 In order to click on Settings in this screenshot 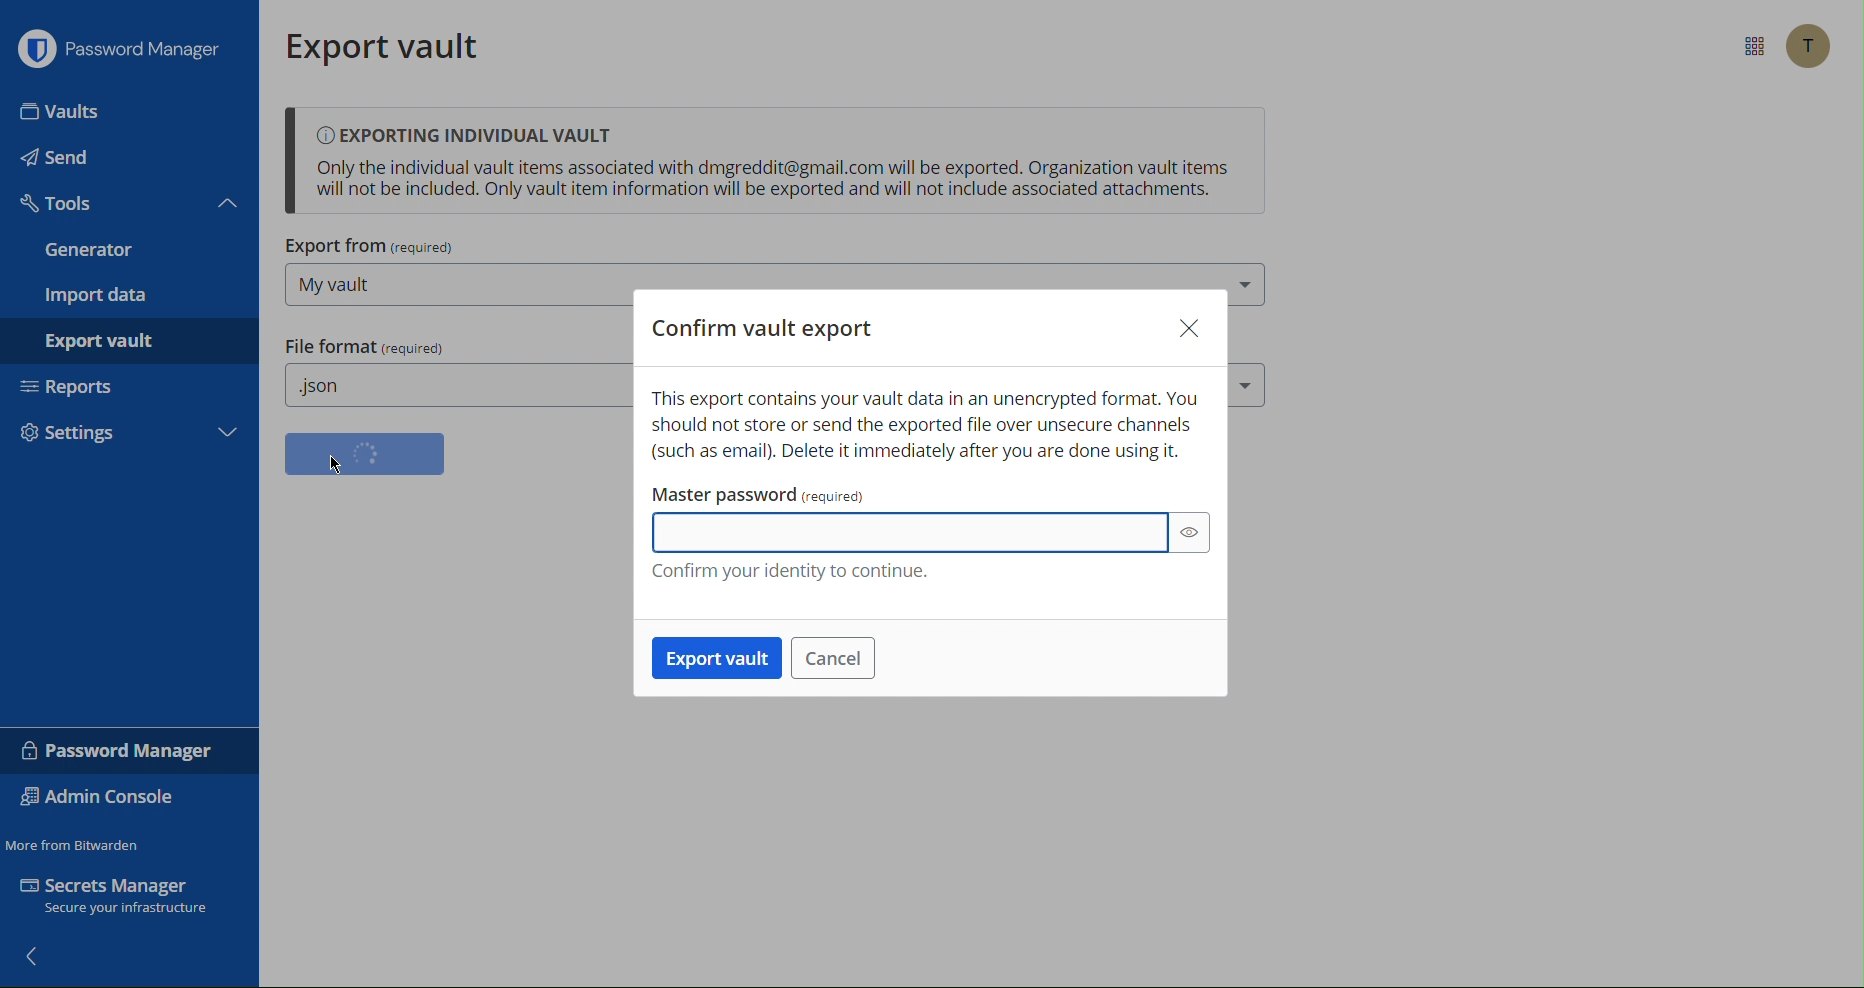, I will do `click(132, 439)`.